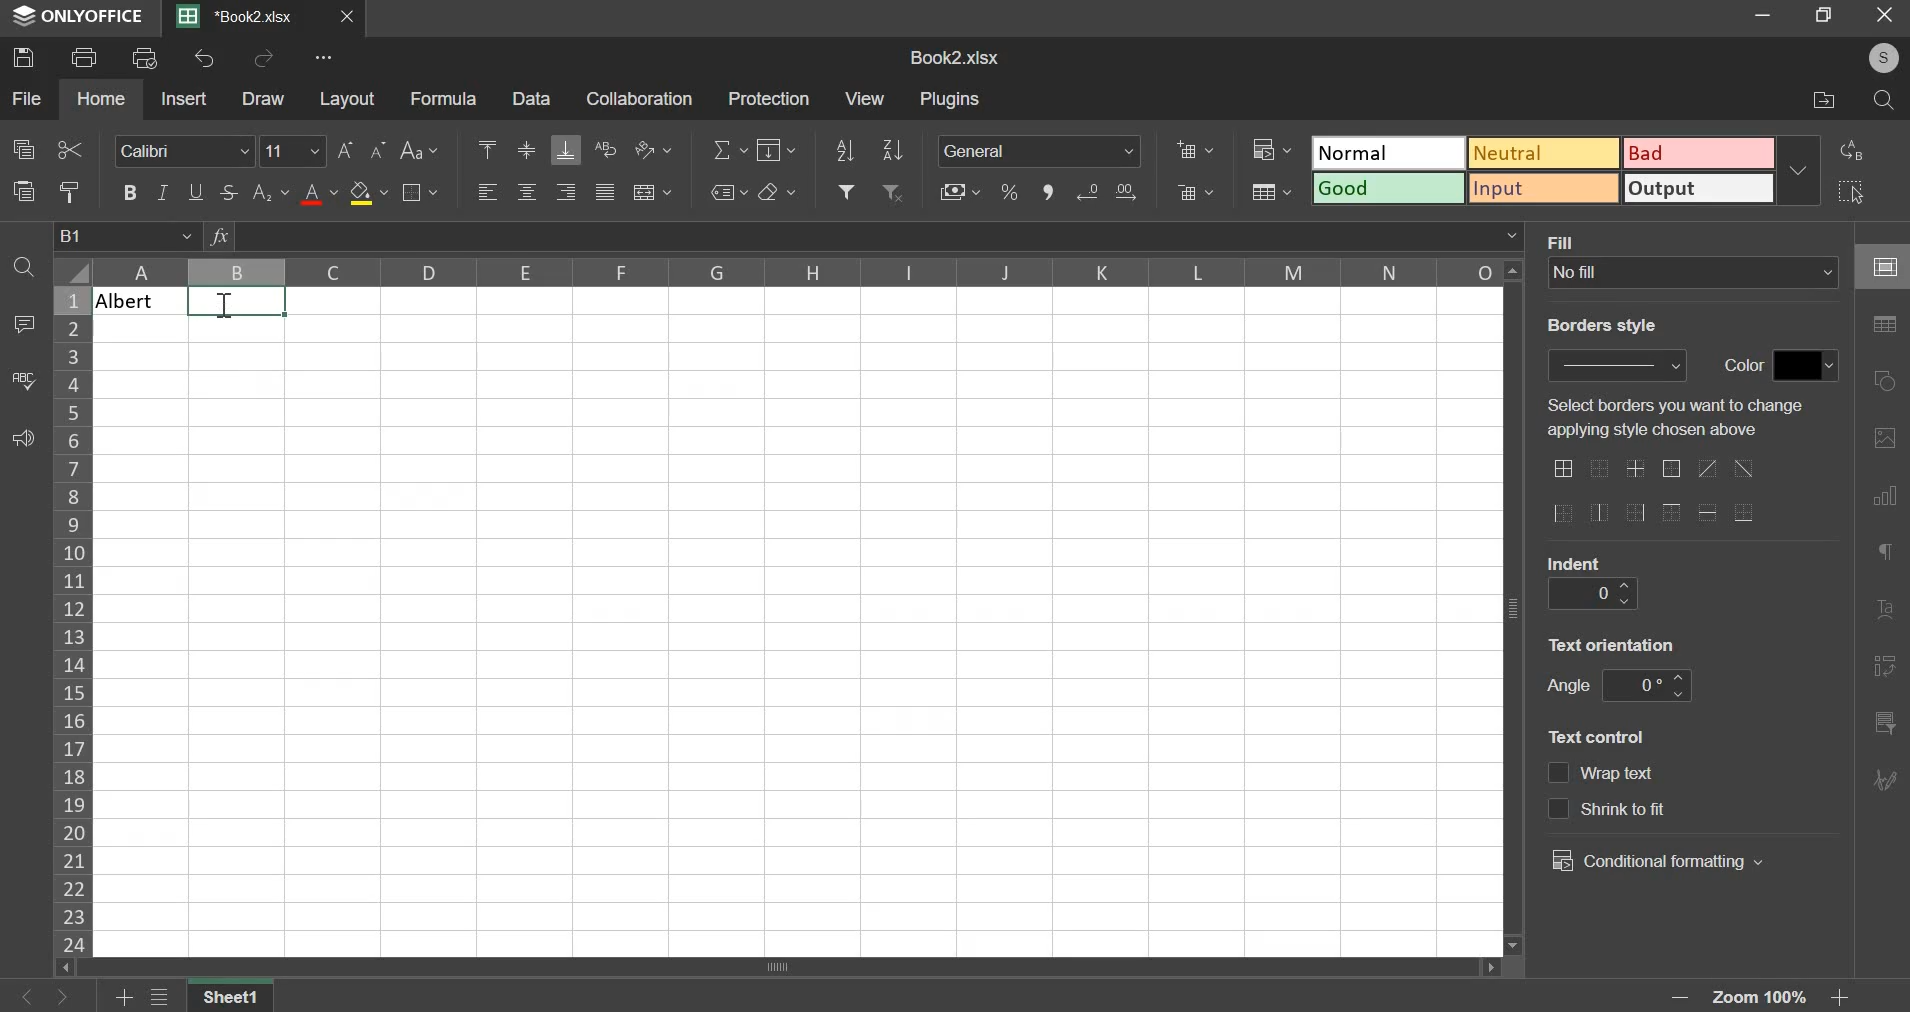 The image size is (1910, 1012). What do you see at coordinates (1889, 435) in the screenshot?
I see `image settings` at bounding box center [1889, 435].